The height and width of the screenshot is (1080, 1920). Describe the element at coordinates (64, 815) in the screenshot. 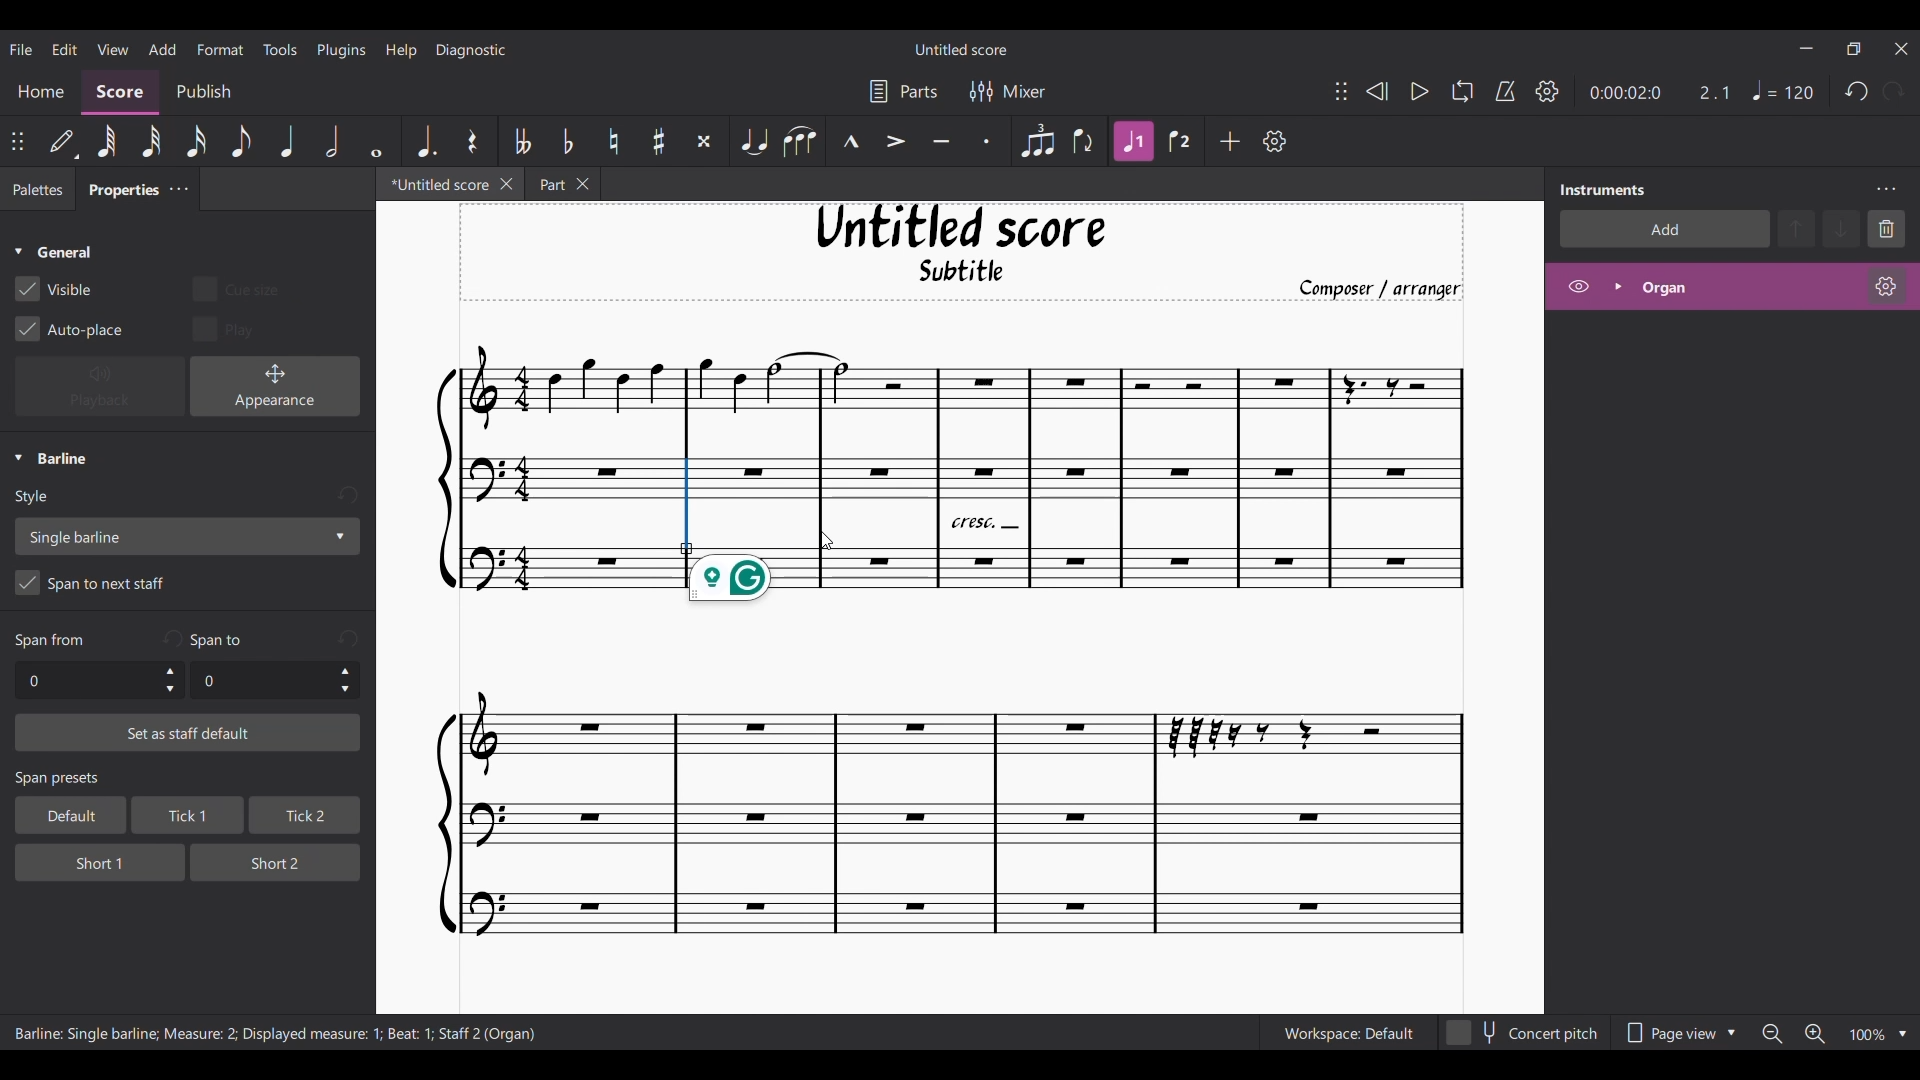

I see `default` at that location.